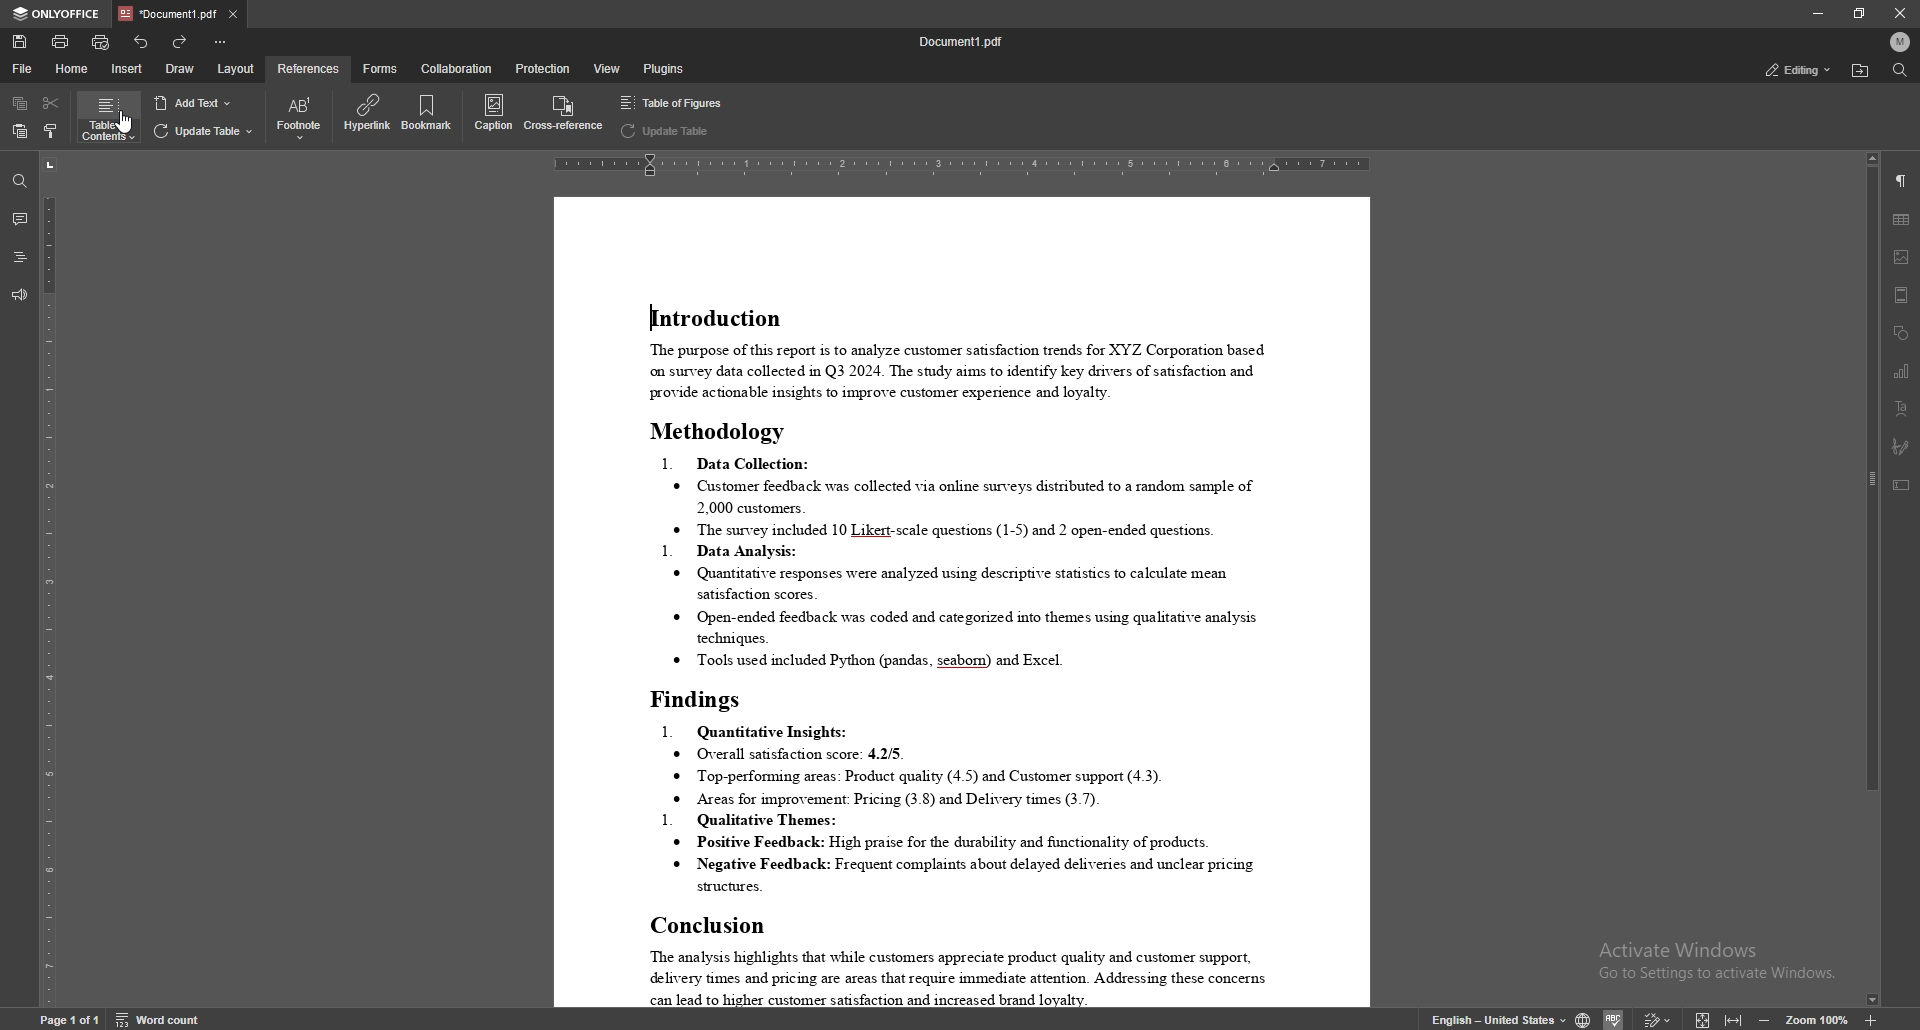  What do you see at coordinates (1714, 962) in the screenshot?
I see `Activate Windows
Go to Settings to activate Windows.` at bounding box center [1714, 962].